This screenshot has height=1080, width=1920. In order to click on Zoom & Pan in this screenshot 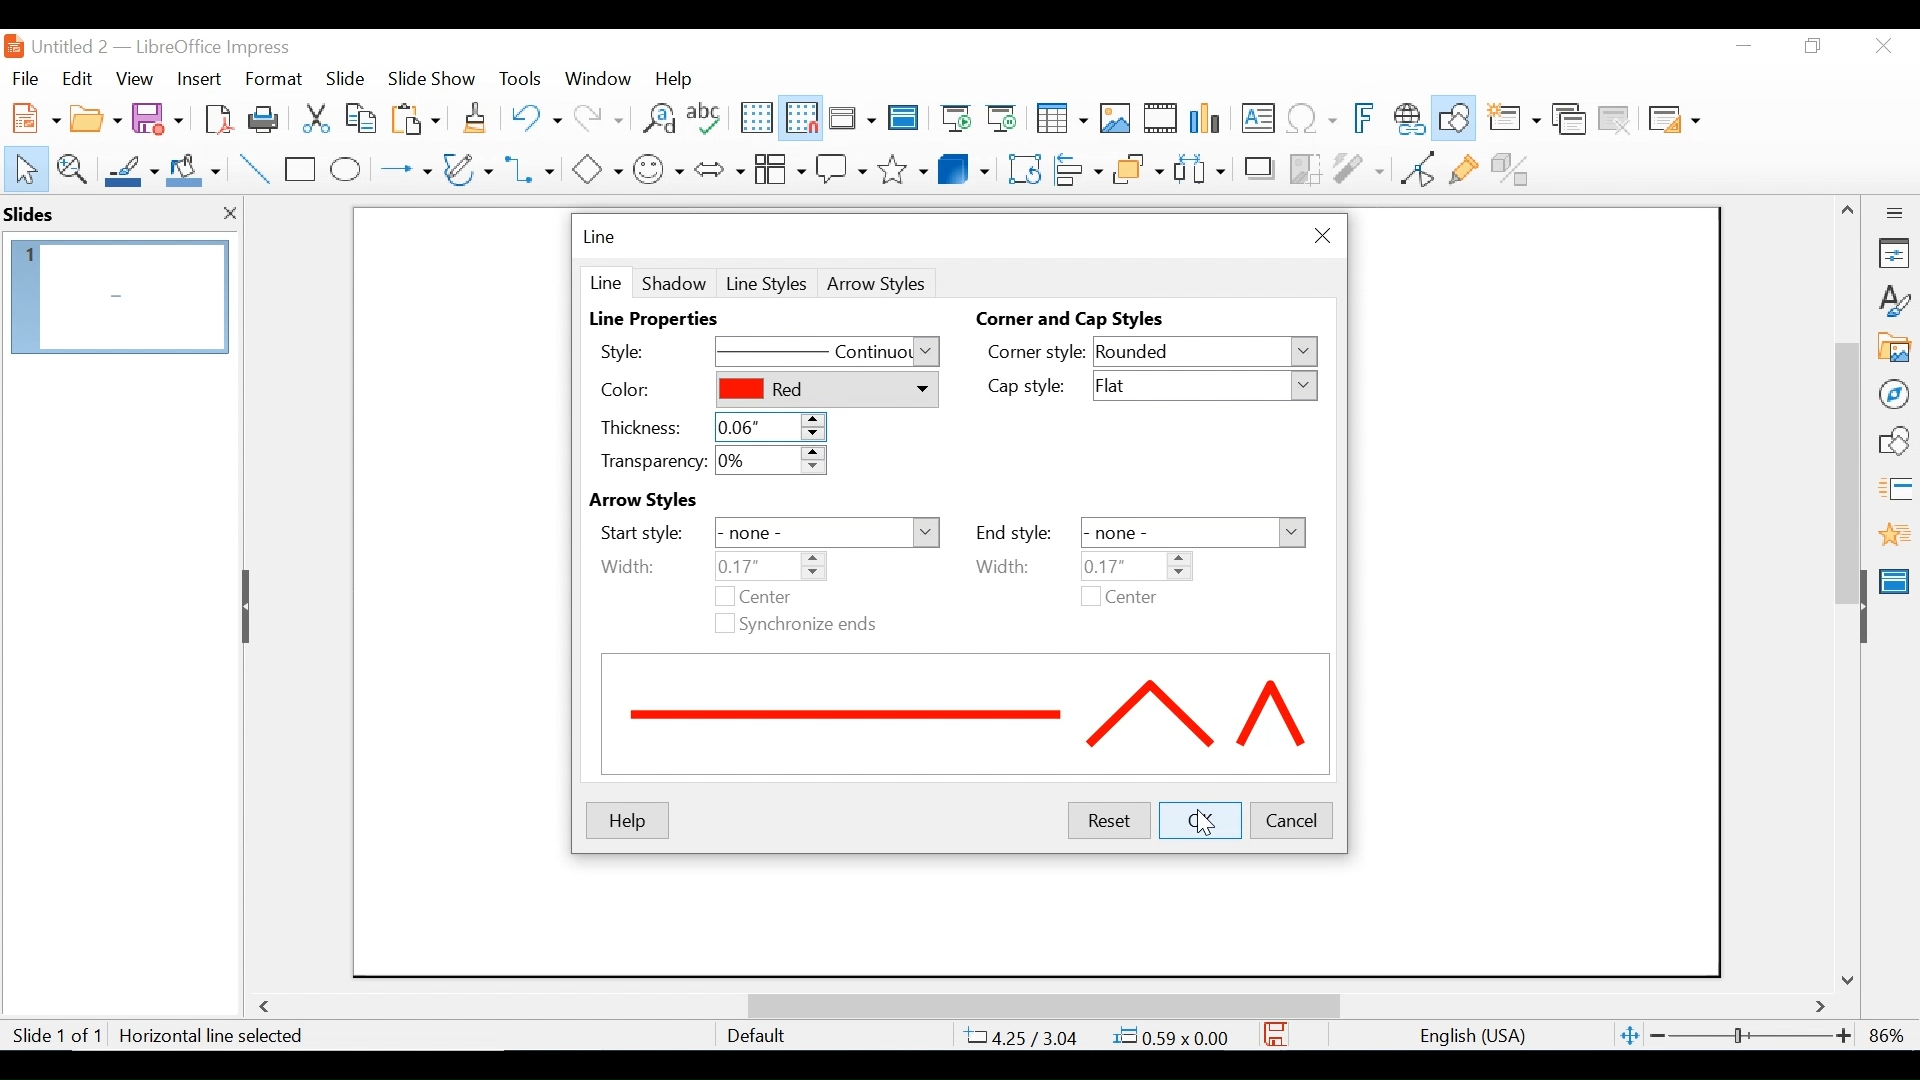, I will do `click(71, 167)`.